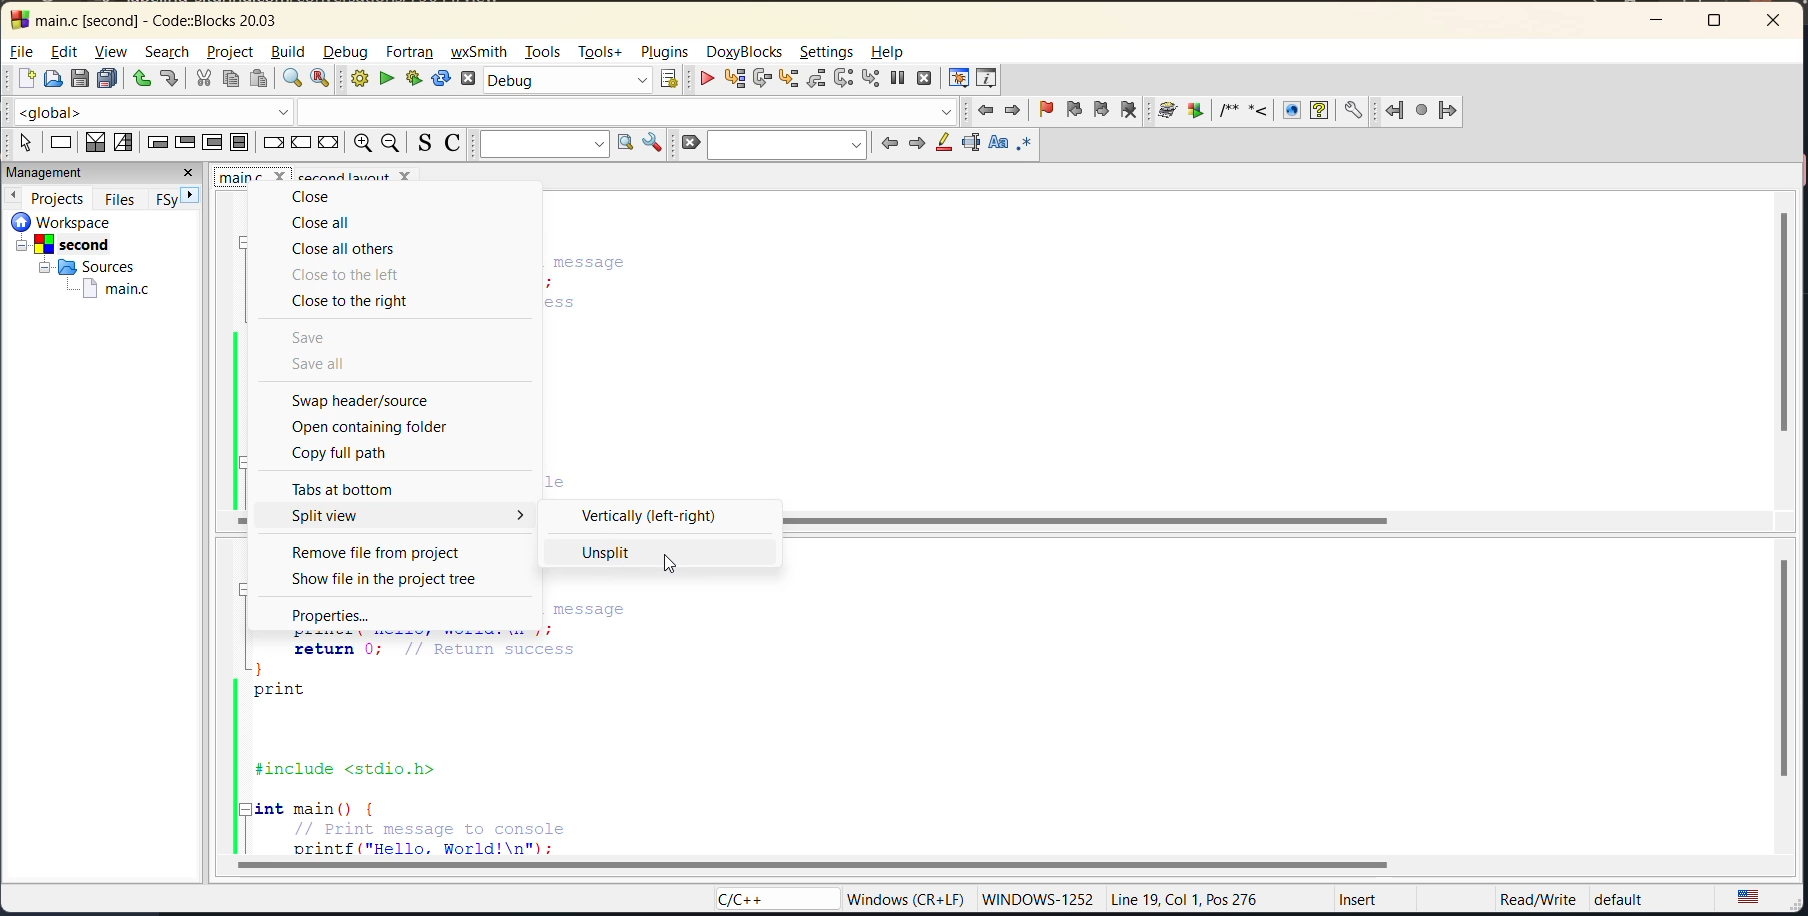 The image size is (1808, 916). What do you see at coordinates (788, 81) in the screenshot?
I see `step into` at bounding box center [788, 81].